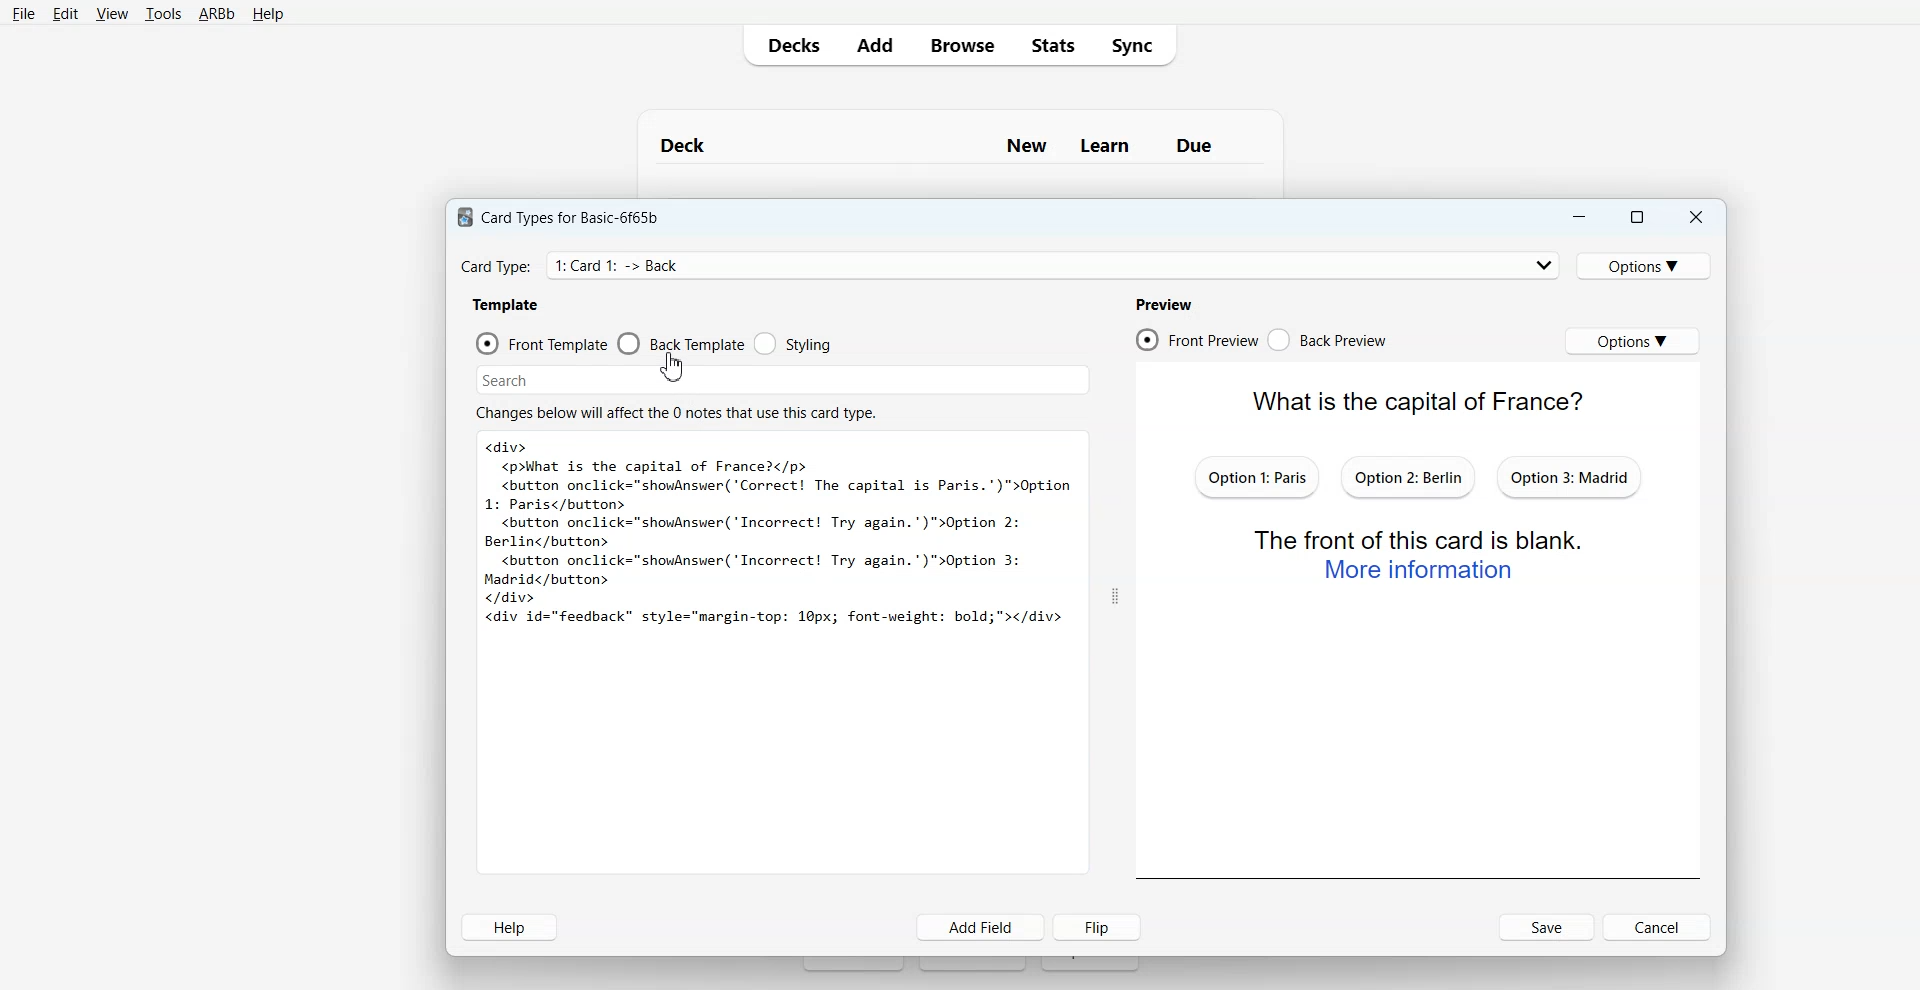  I want to click on Close, so click(1696, 216).